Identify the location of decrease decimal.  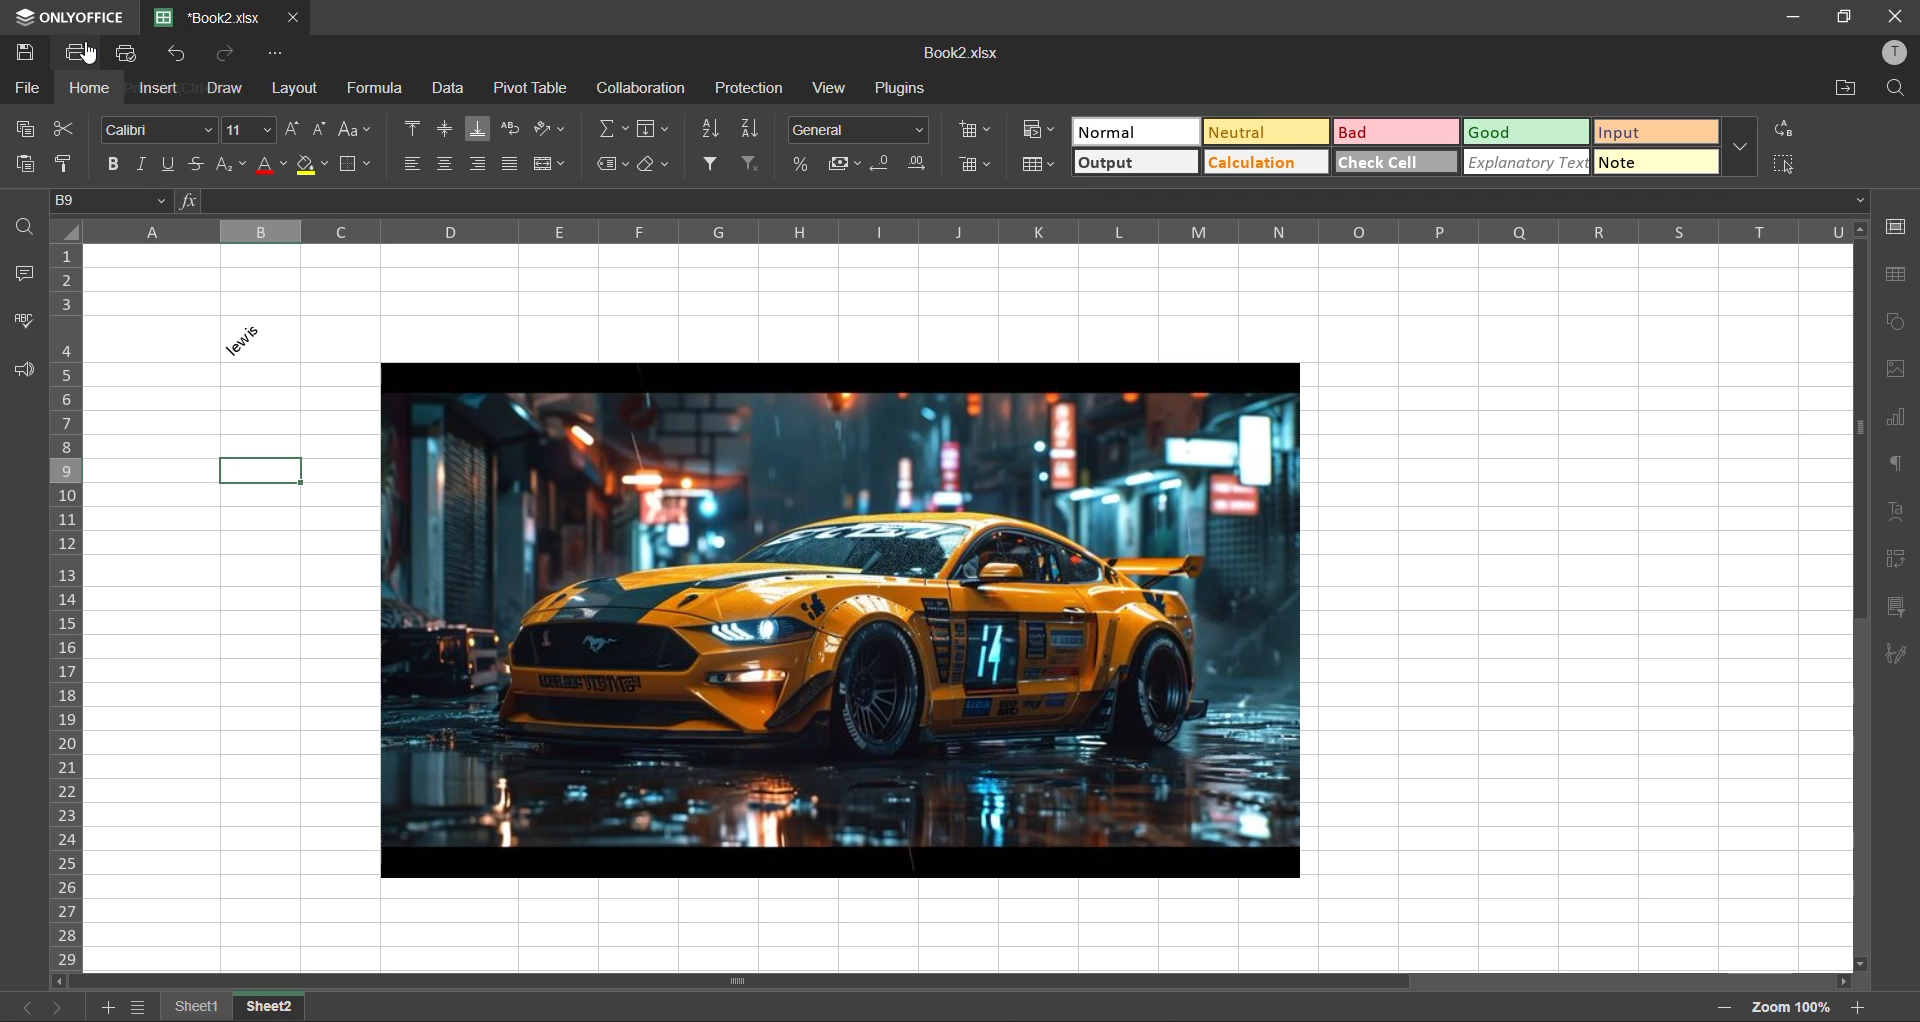
(884, 164).